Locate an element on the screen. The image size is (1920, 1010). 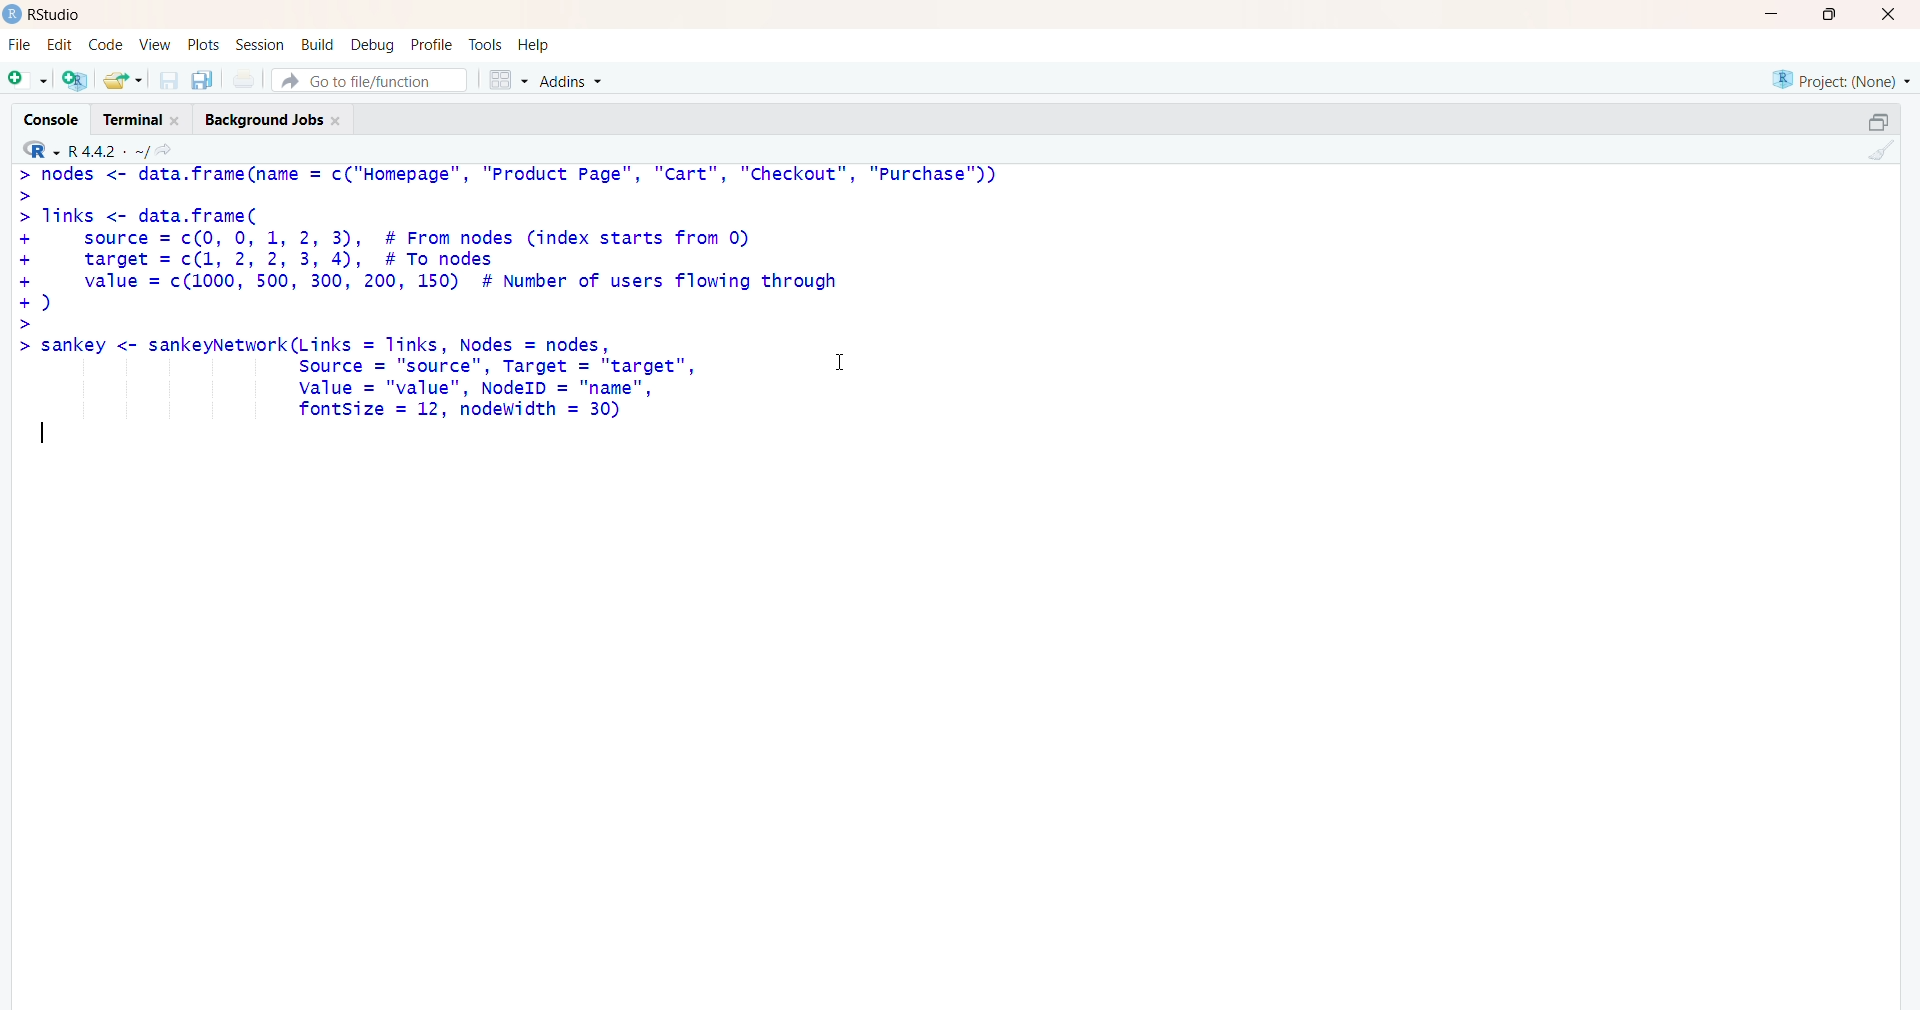
copy is located at coordinates (1864, 118).